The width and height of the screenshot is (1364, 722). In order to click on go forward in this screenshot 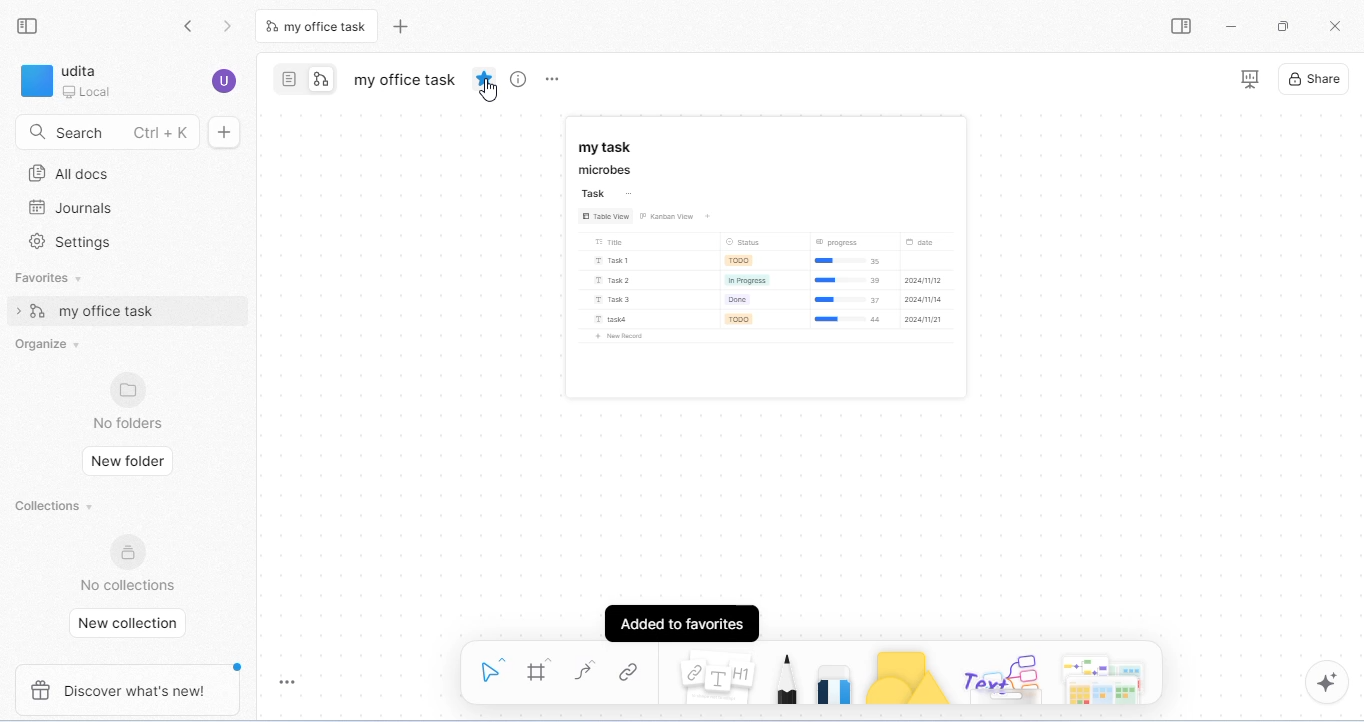, I will do `click(228, 27)`.